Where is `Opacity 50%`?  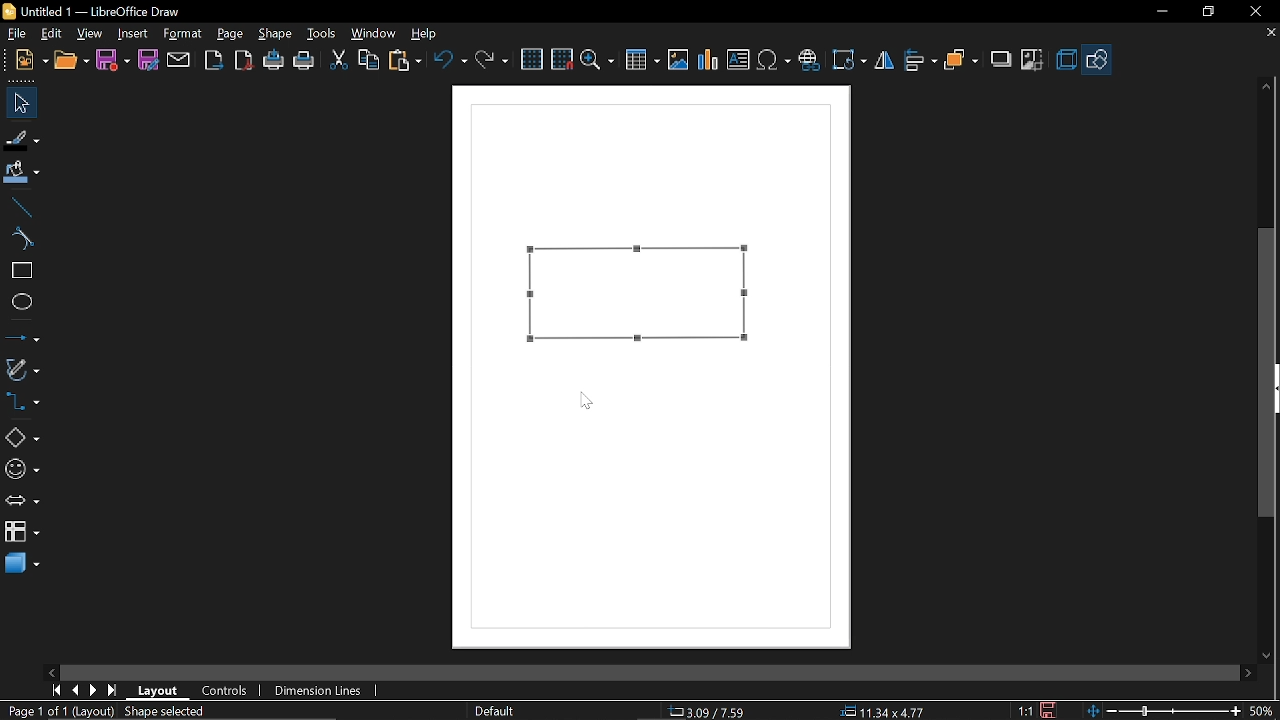
Opacity 50% is located at coordinates (602, 303).